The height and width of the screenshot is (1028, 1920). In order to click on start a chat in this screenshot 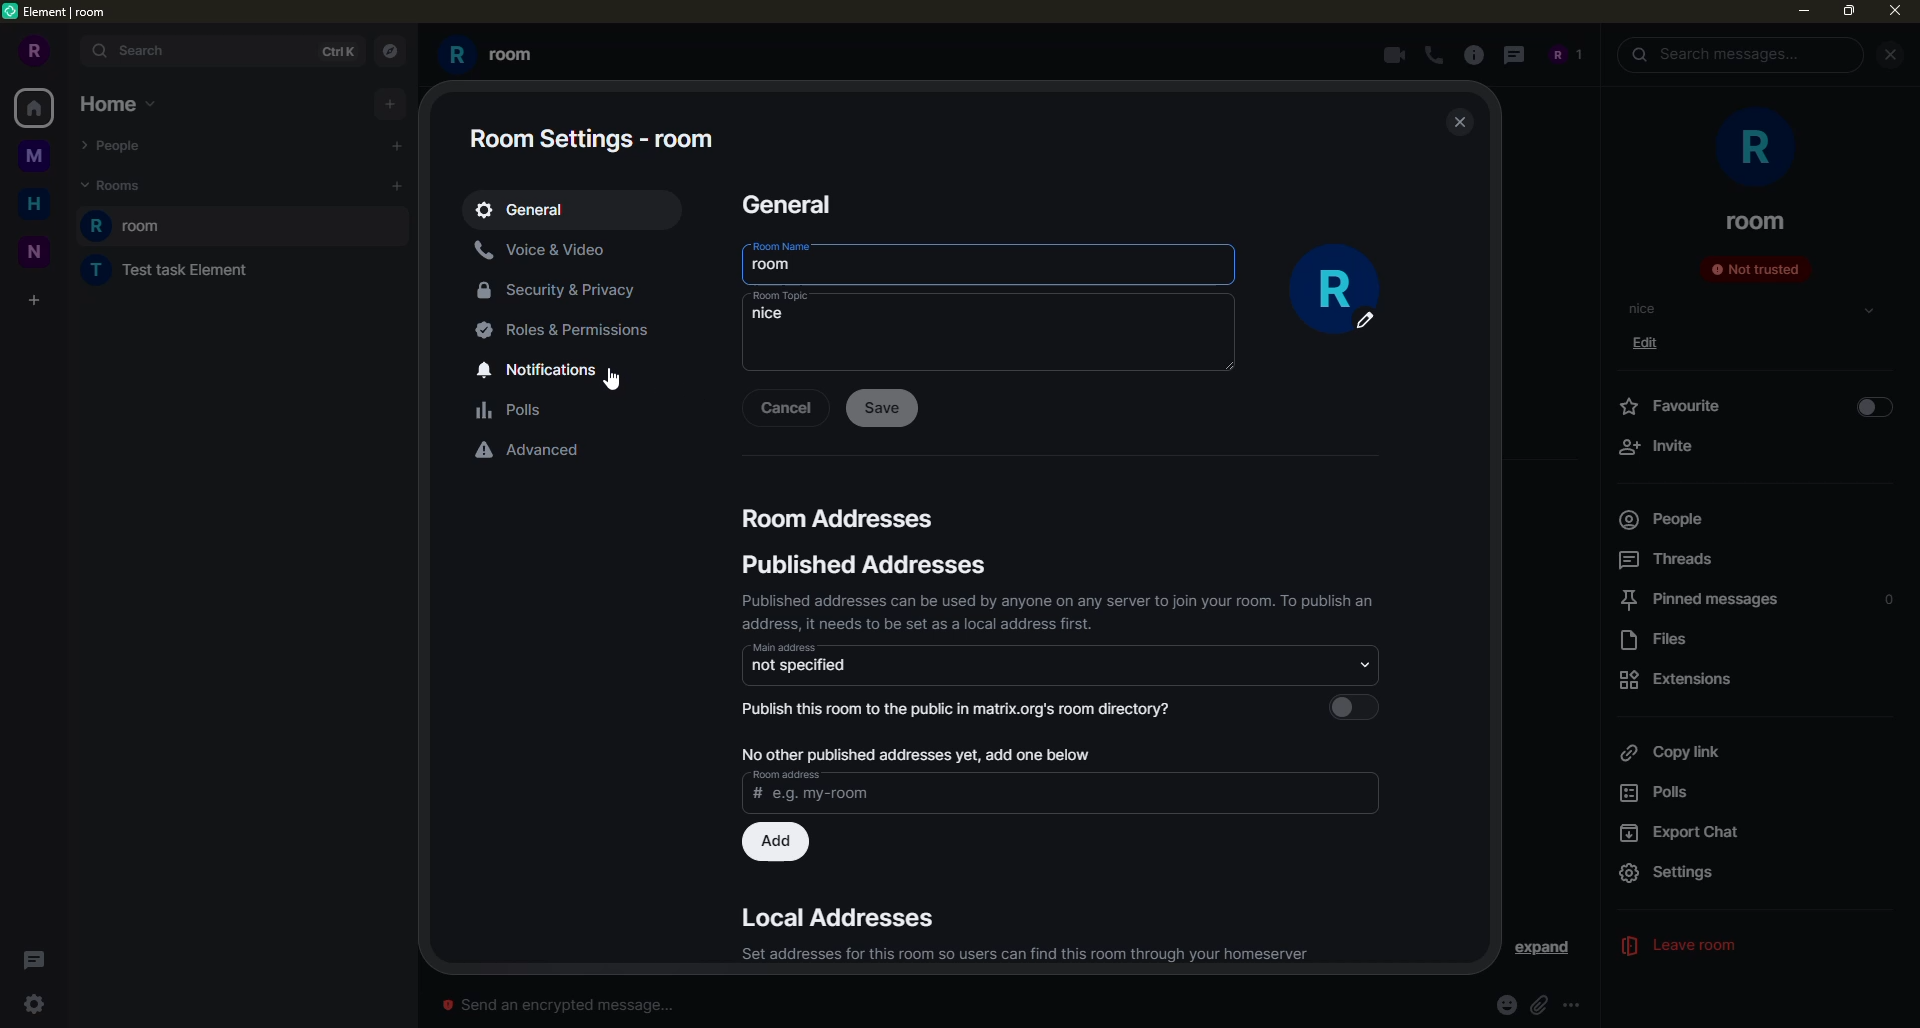, I will do `click(393, 146)`.